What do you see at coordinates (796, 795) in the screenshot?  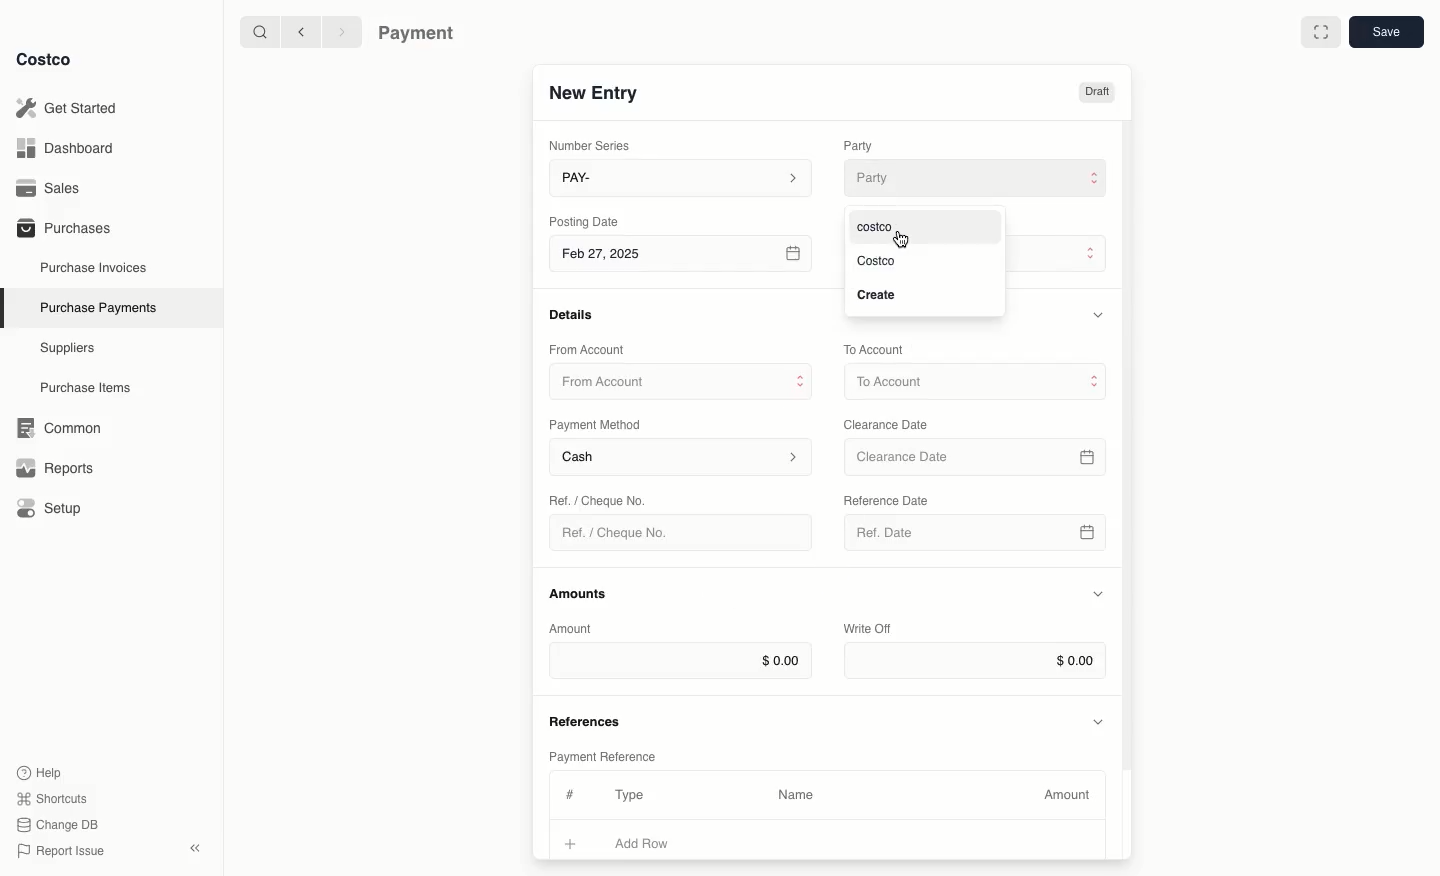 I see `Name` at bounding box center [796, 795].